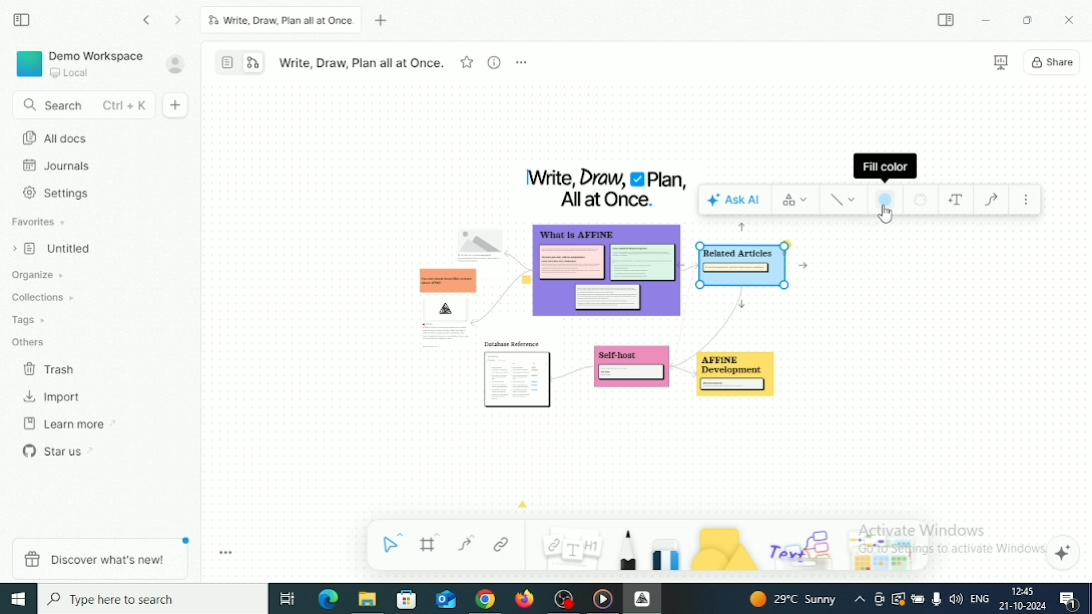 The width and height of the screenshot is (1092, 614). I want to click on Note, so click(570, 546).